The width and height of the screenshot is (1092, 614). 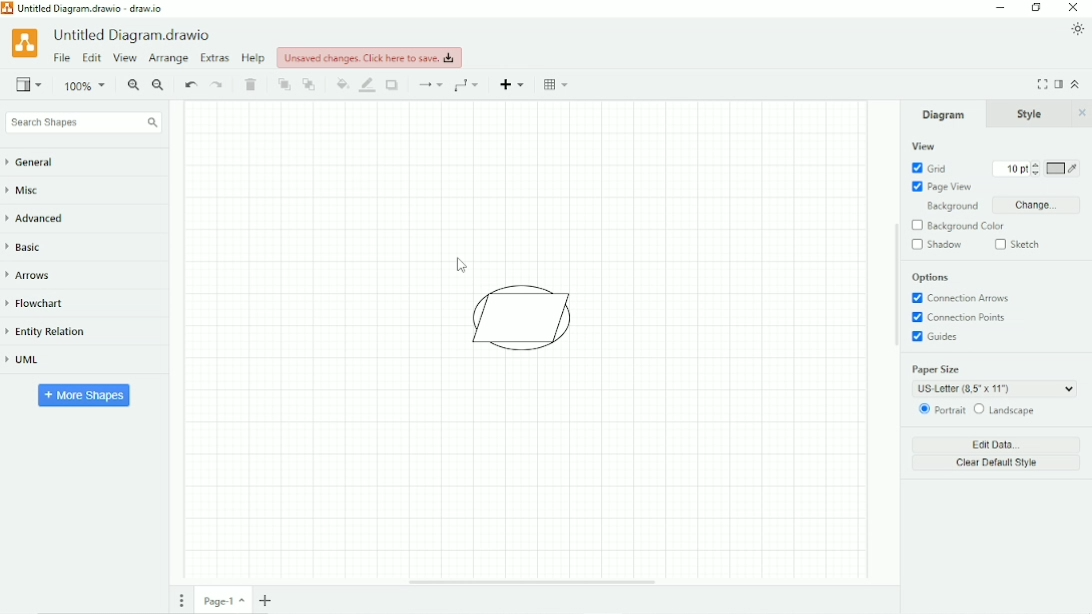 I want to click on Arrange, so click(x=168, y=59).